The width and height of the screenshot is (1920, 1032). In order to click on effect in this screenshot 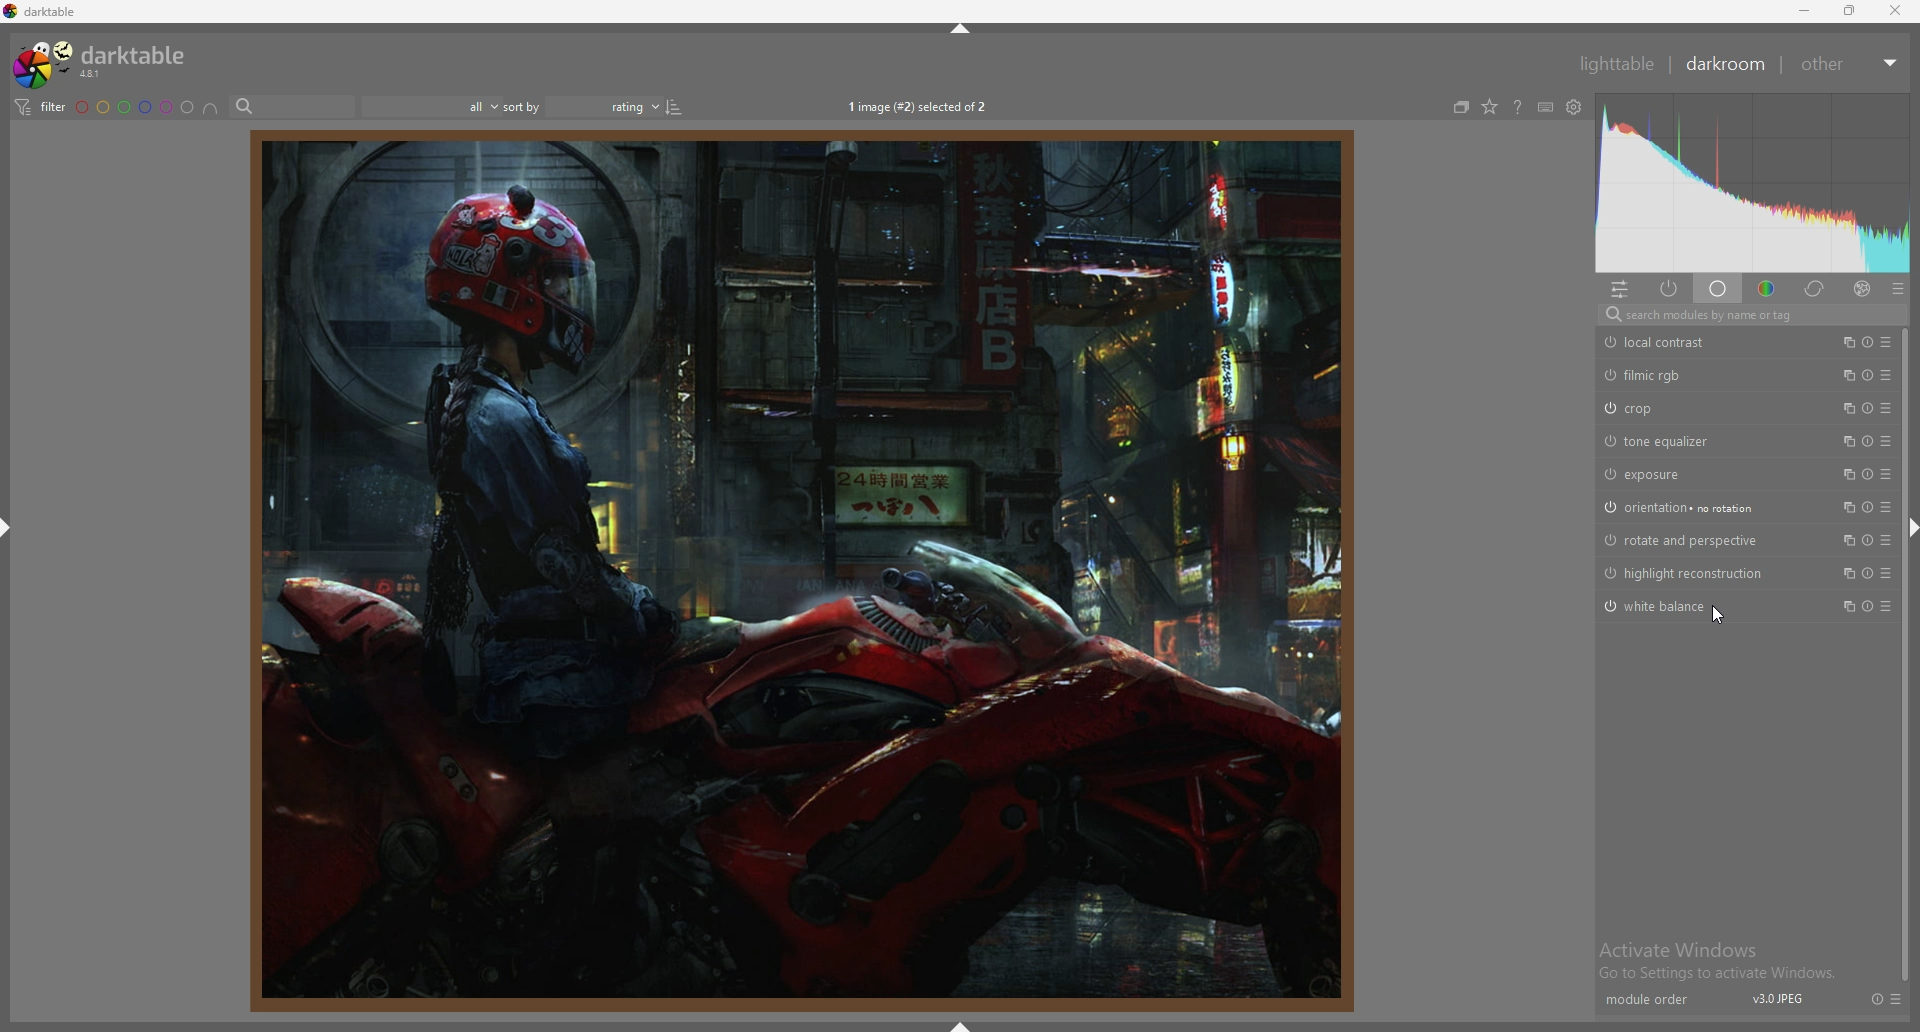, I will do `click(1861, 290)`.